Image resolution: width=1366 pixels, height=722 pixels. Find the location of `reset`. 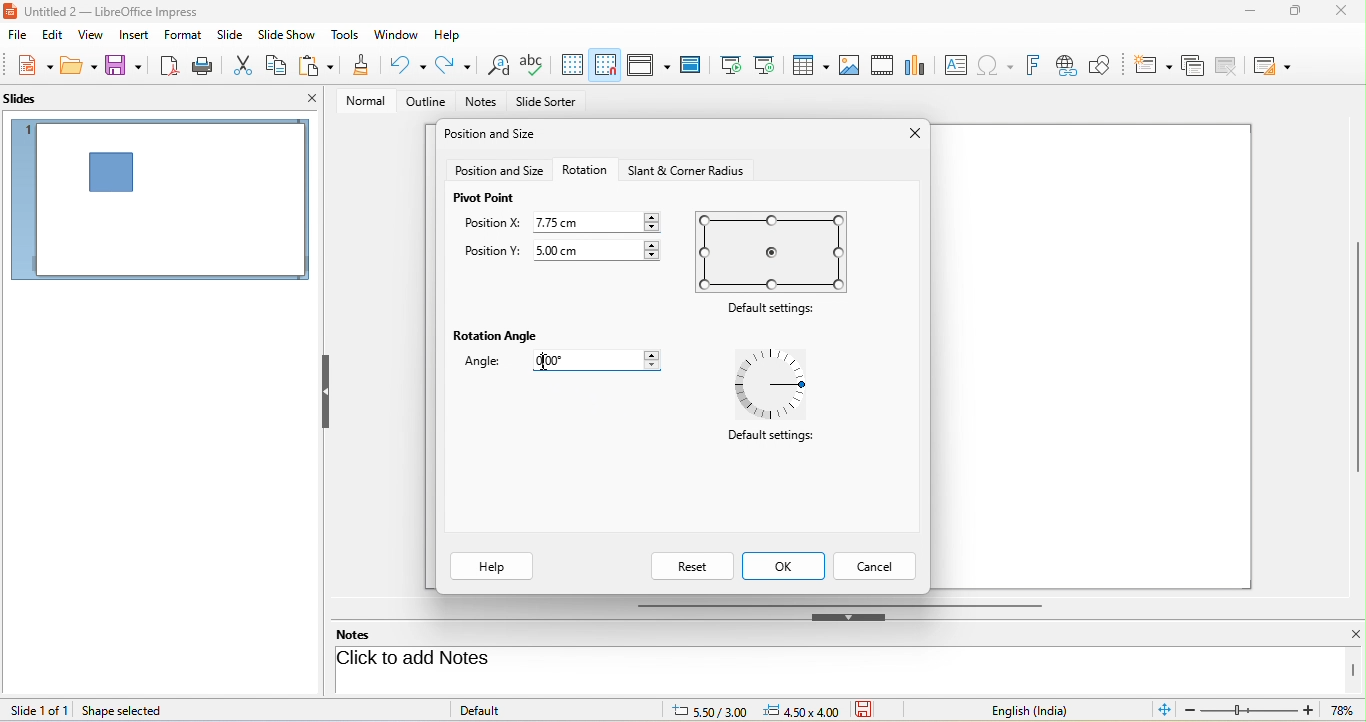

reset is located at coordinates (691, 566).